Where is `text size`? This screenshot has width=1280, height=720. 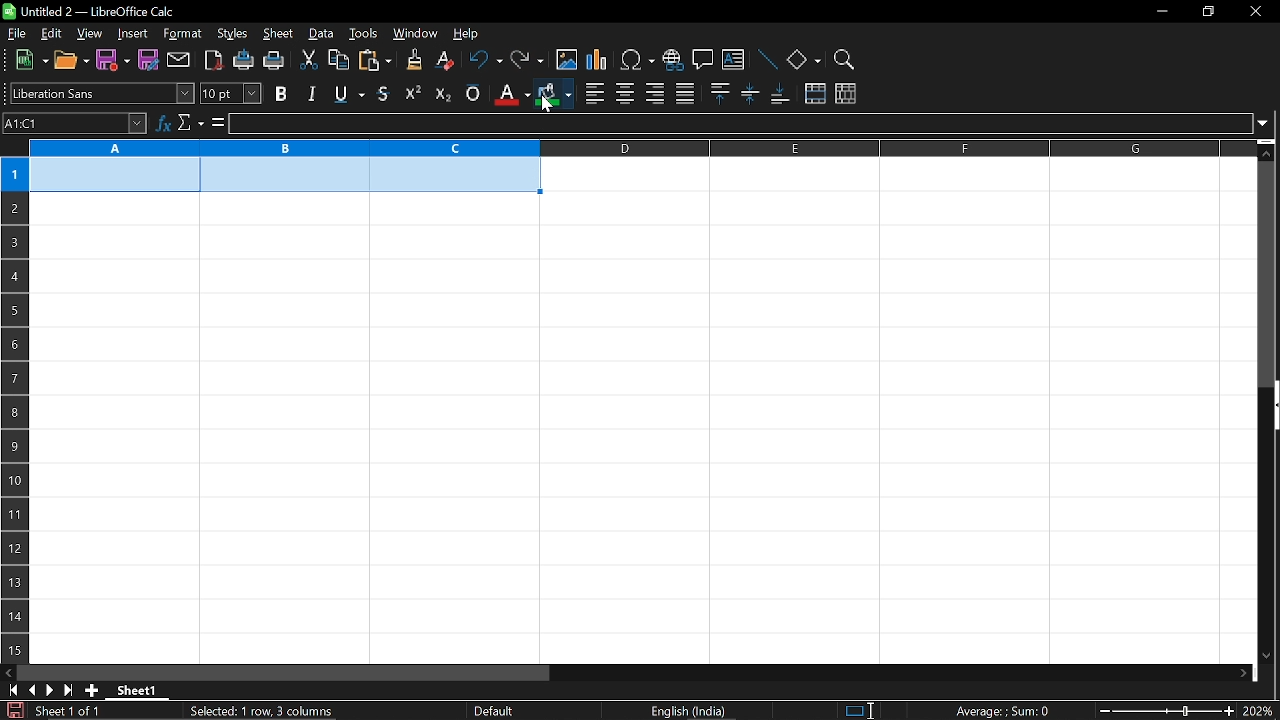 text size is located at coordinates (231, 93).